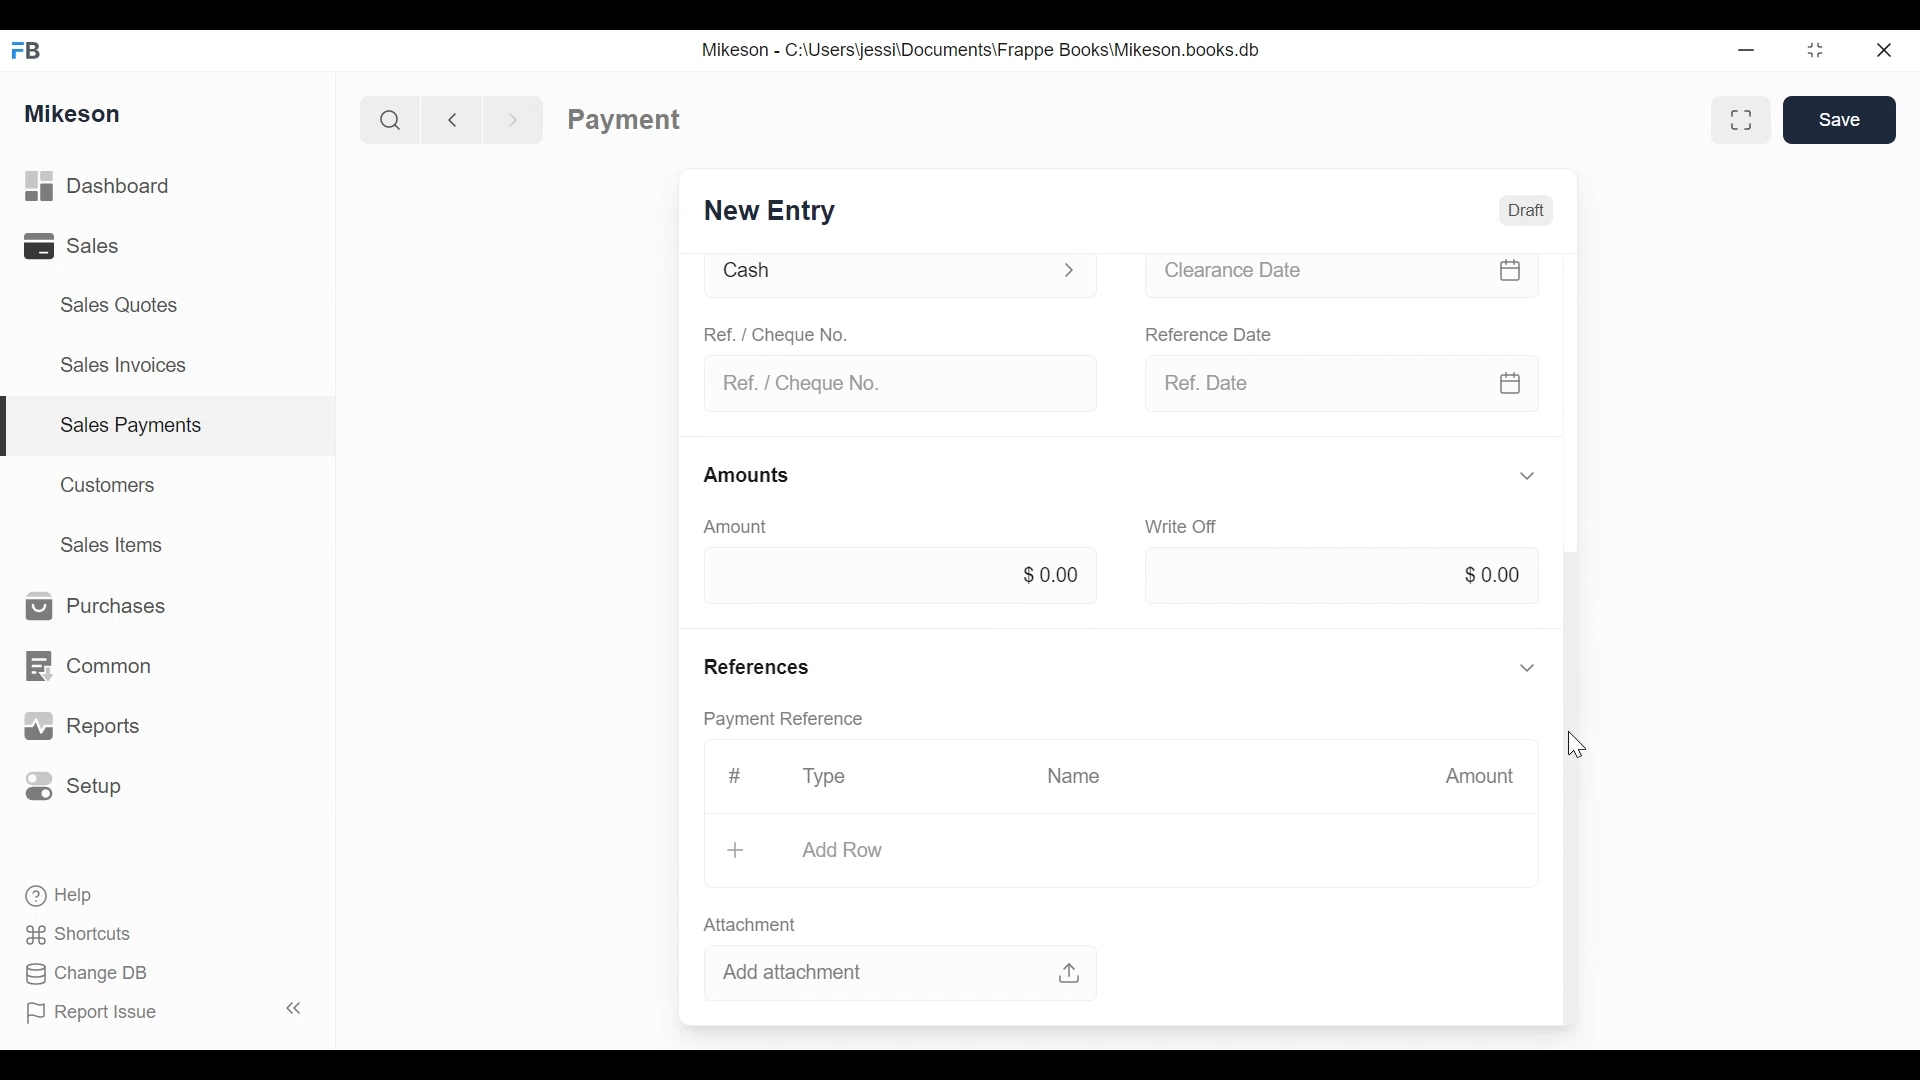 This screenshot has height=1080, width=1920. Describe the element at coordinates (1528, 478) in the screenshot. I see `more` at that location.